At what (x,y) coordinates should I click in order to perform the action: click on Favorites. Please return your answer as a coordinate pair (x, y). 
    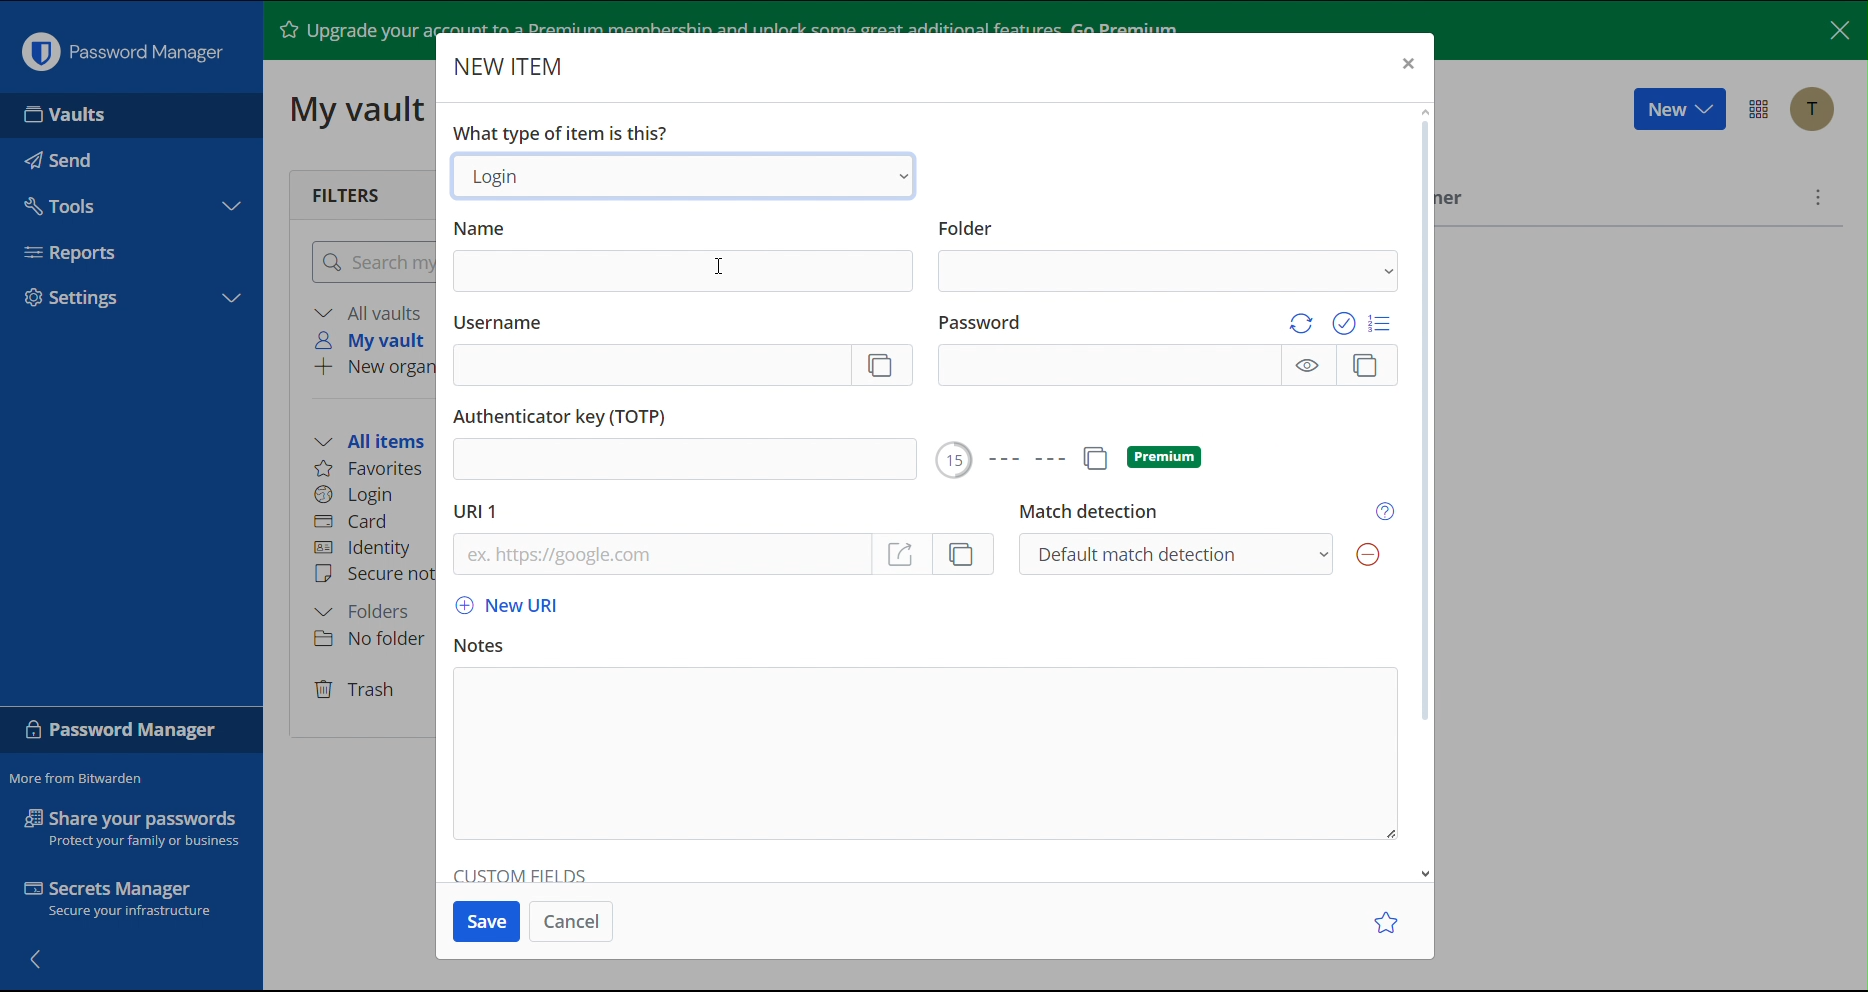
    Looking at the image, I should click on (368, 471).